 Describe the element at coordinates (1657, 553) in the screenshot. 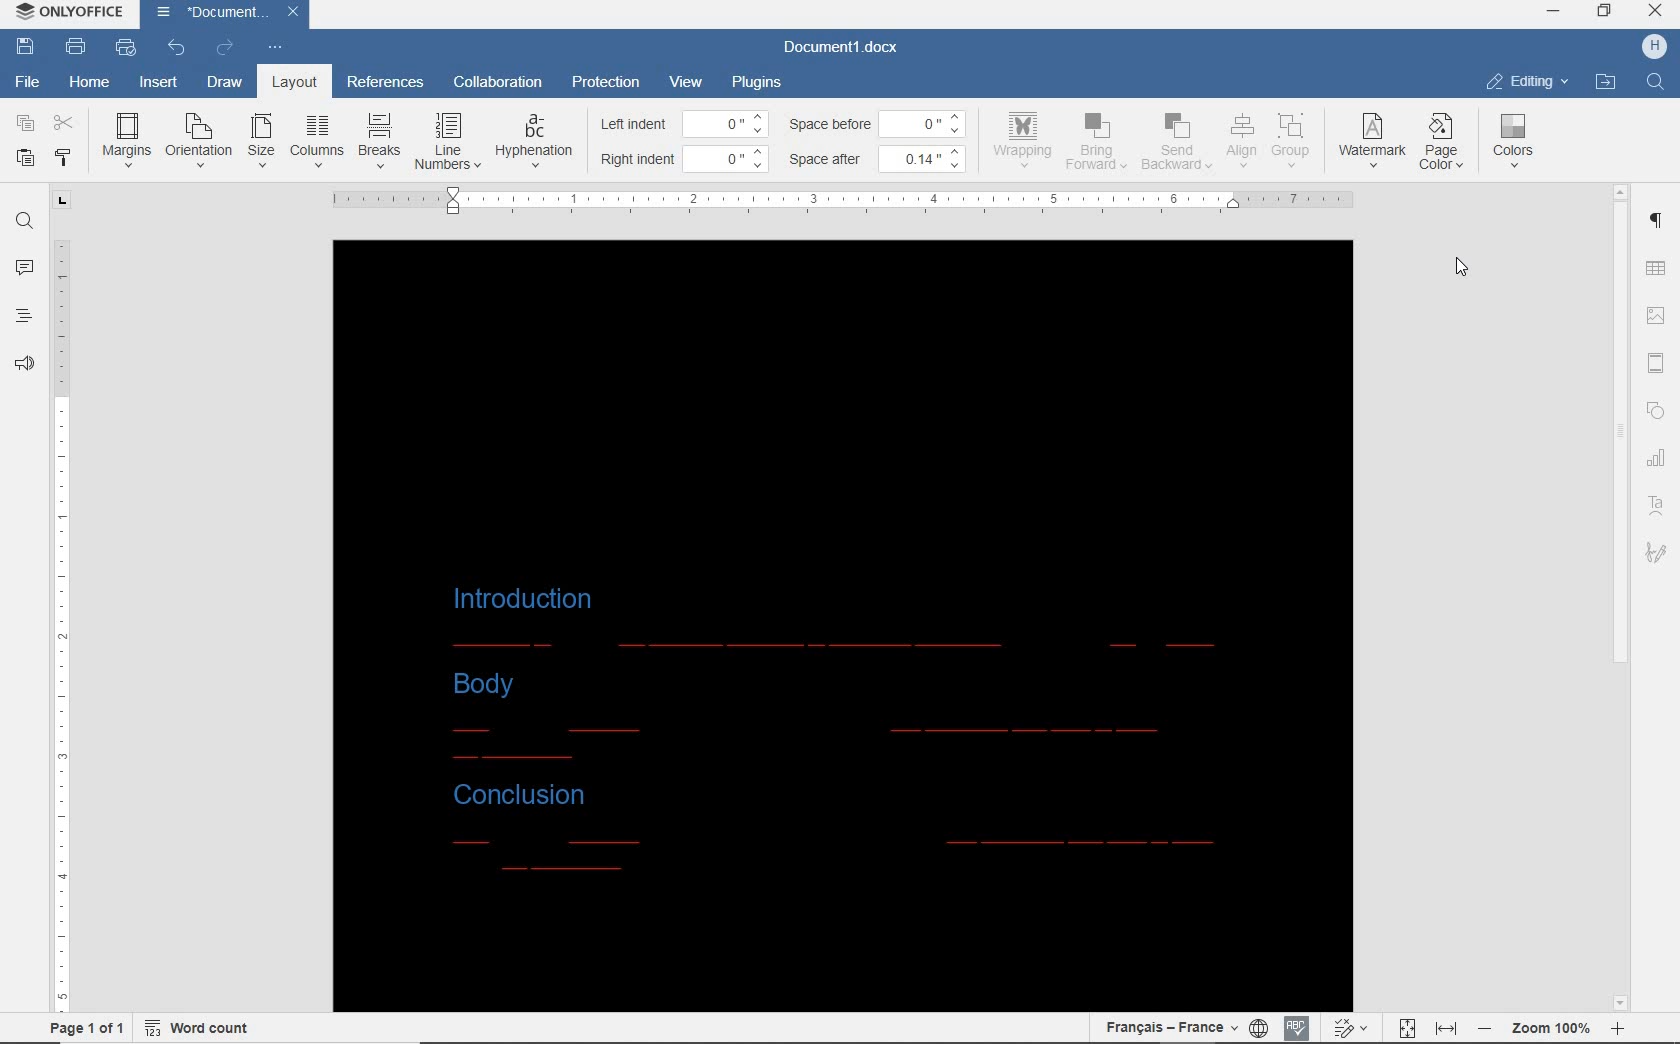

I see `signature` at that location.